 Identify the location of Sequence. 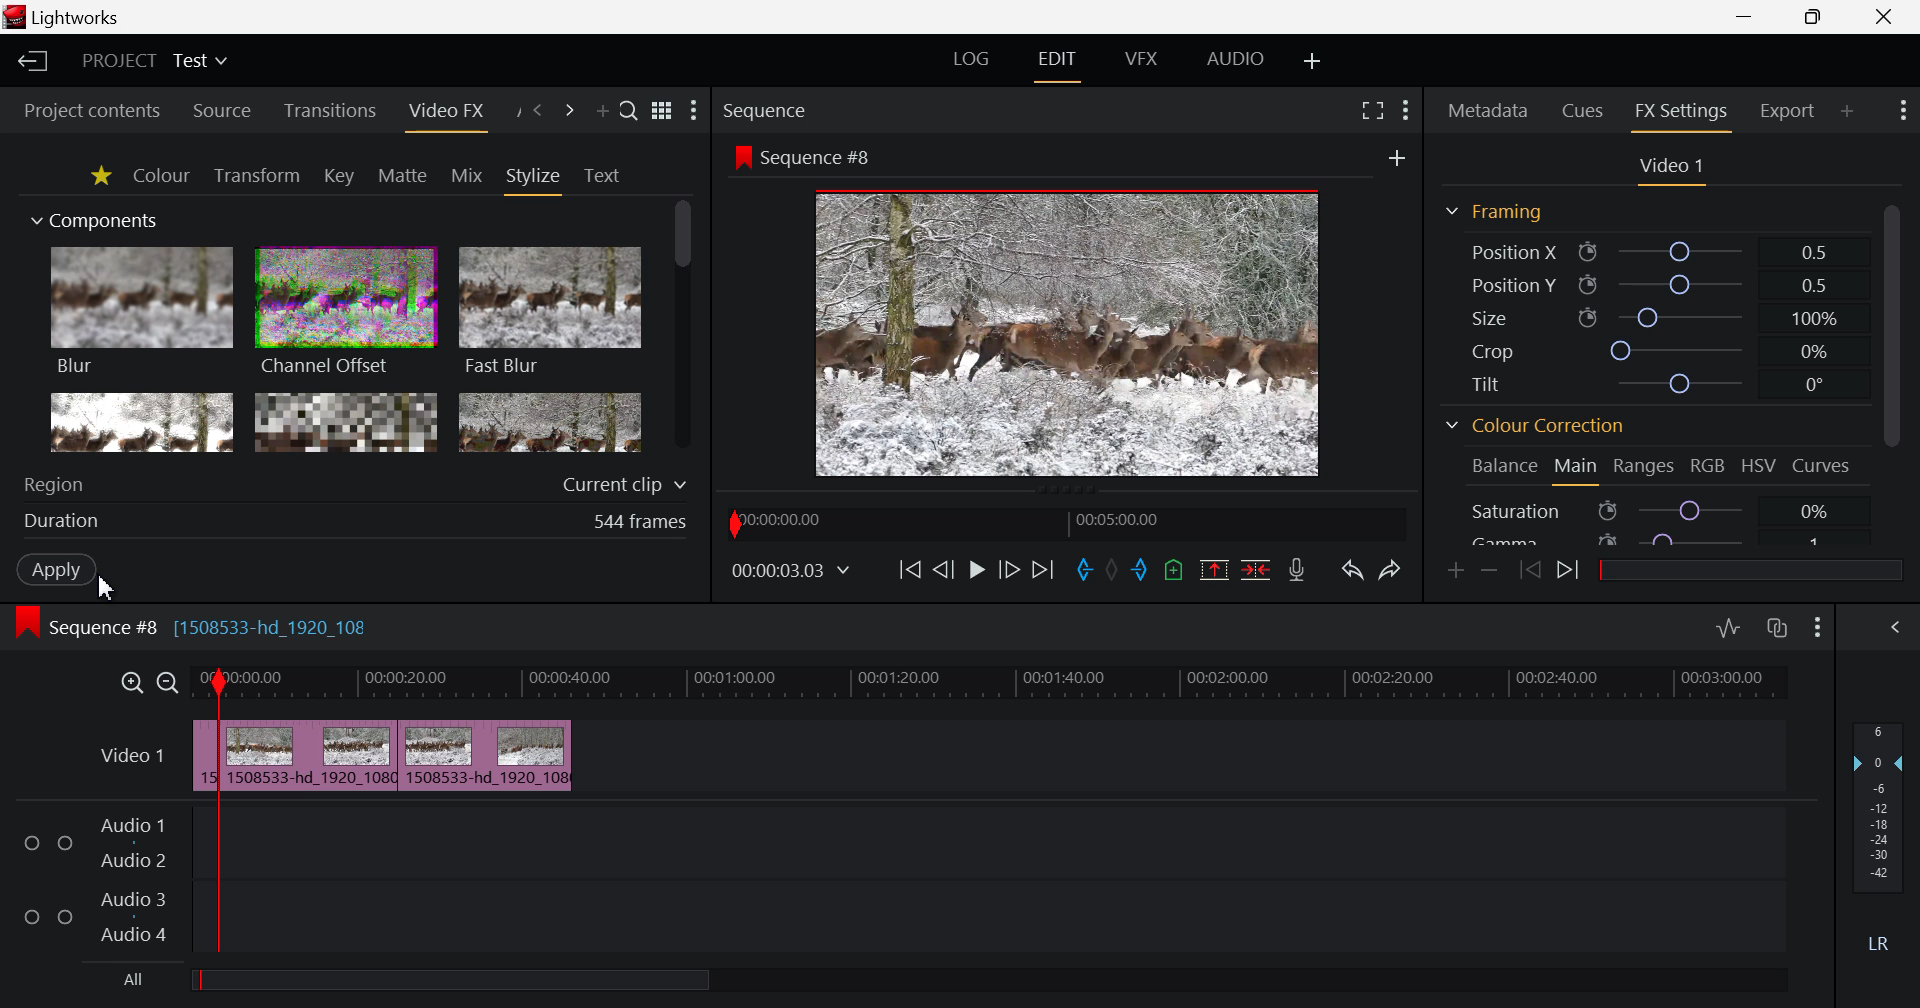
(802, 109).